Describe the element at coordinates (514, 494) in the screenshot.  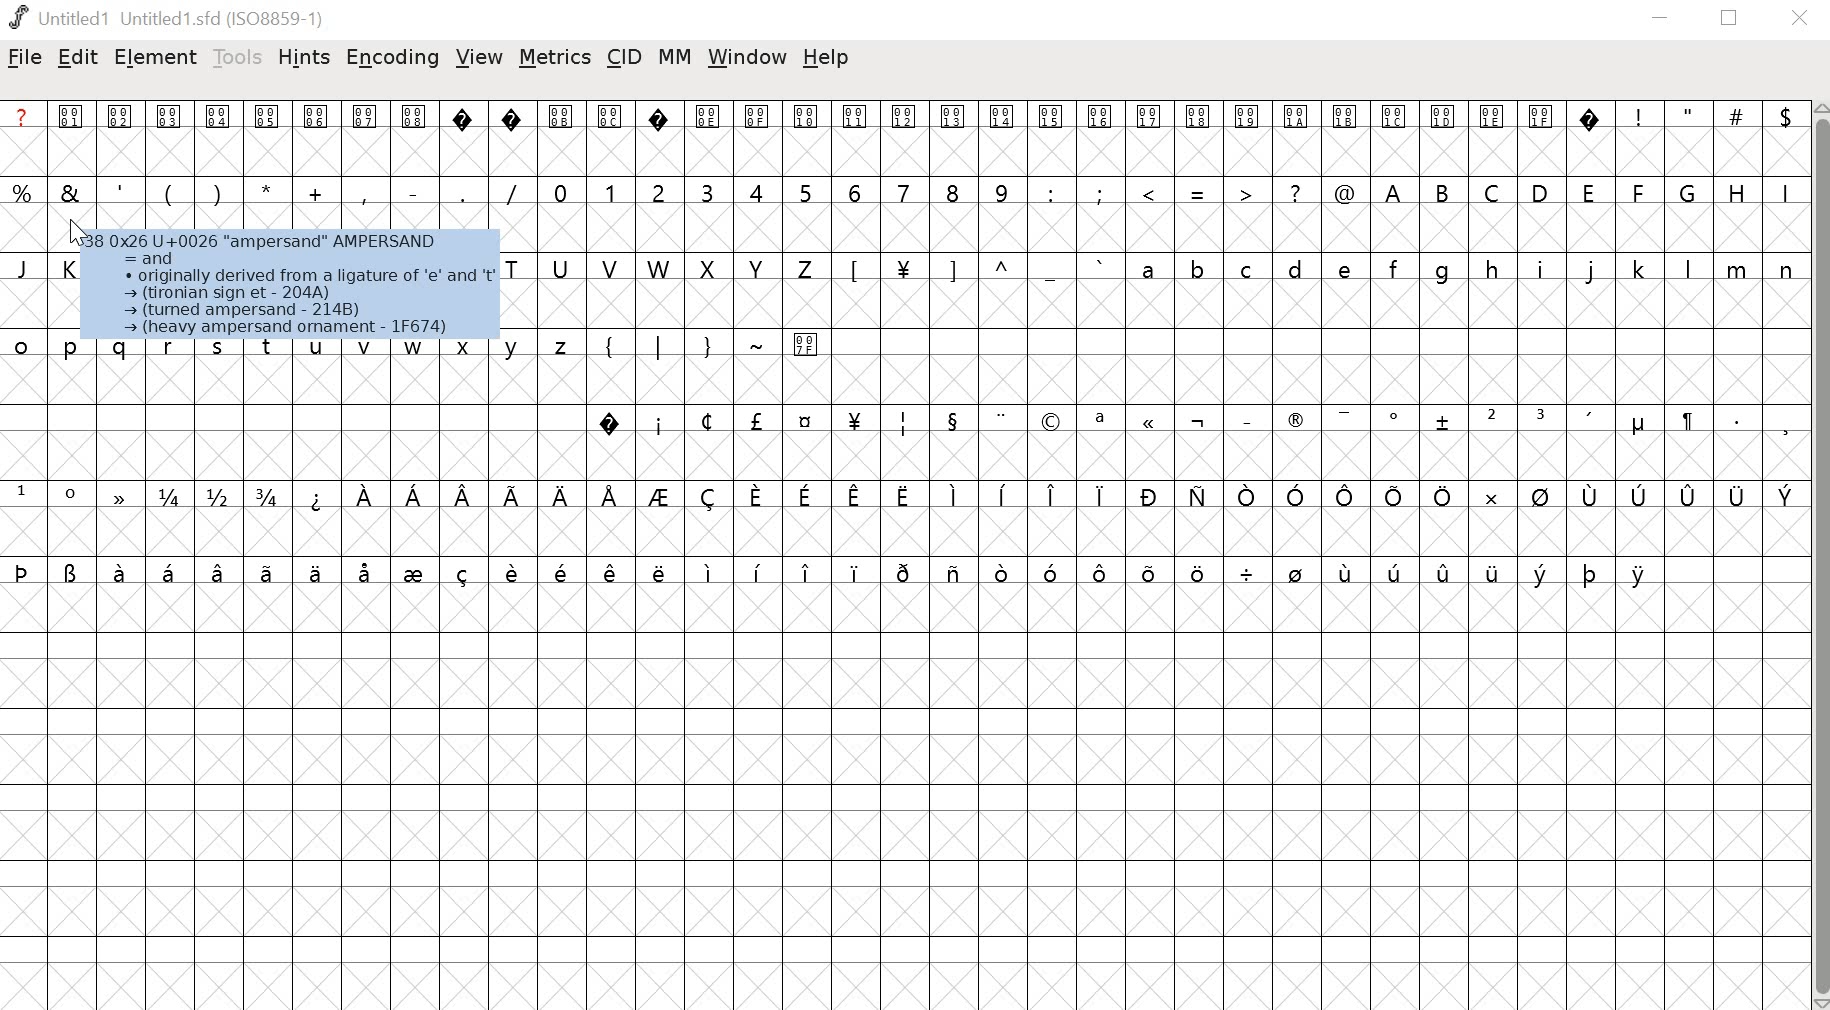
I see `symbol` at that location.